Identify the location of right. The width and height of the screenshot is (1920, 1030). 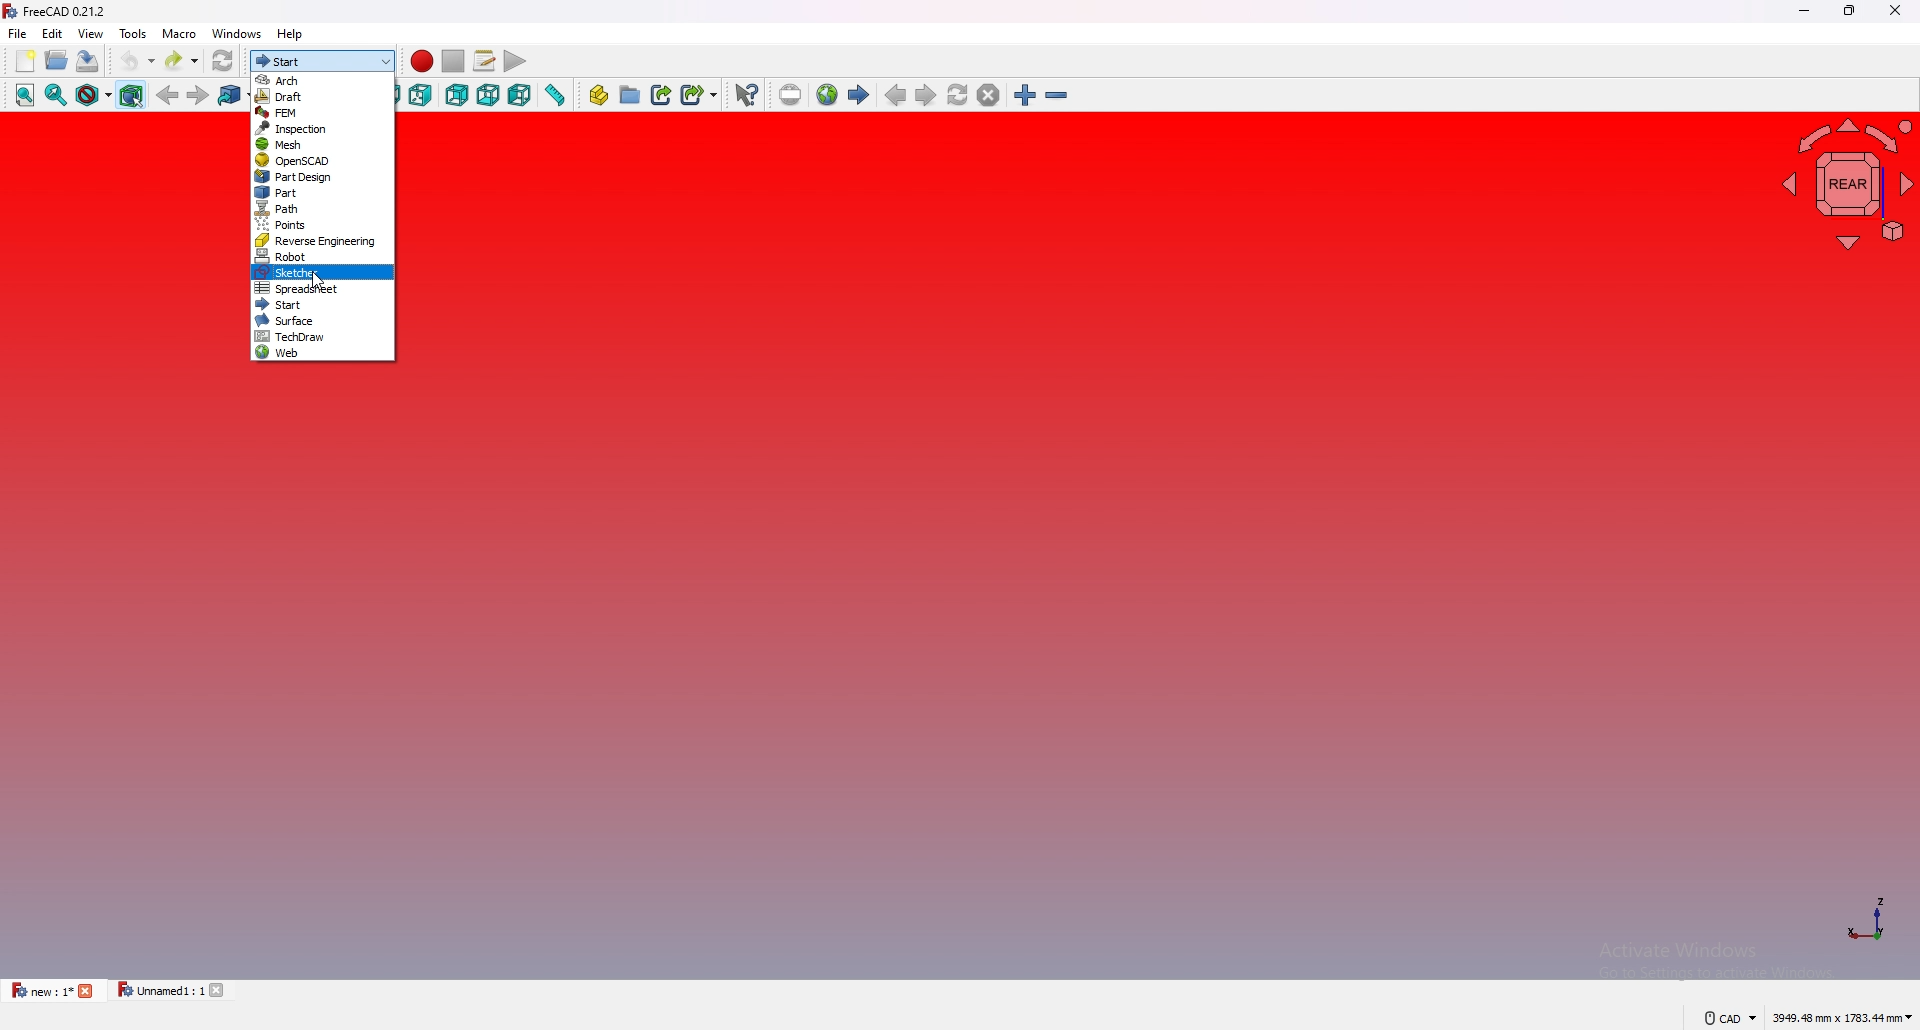
(421, 95).